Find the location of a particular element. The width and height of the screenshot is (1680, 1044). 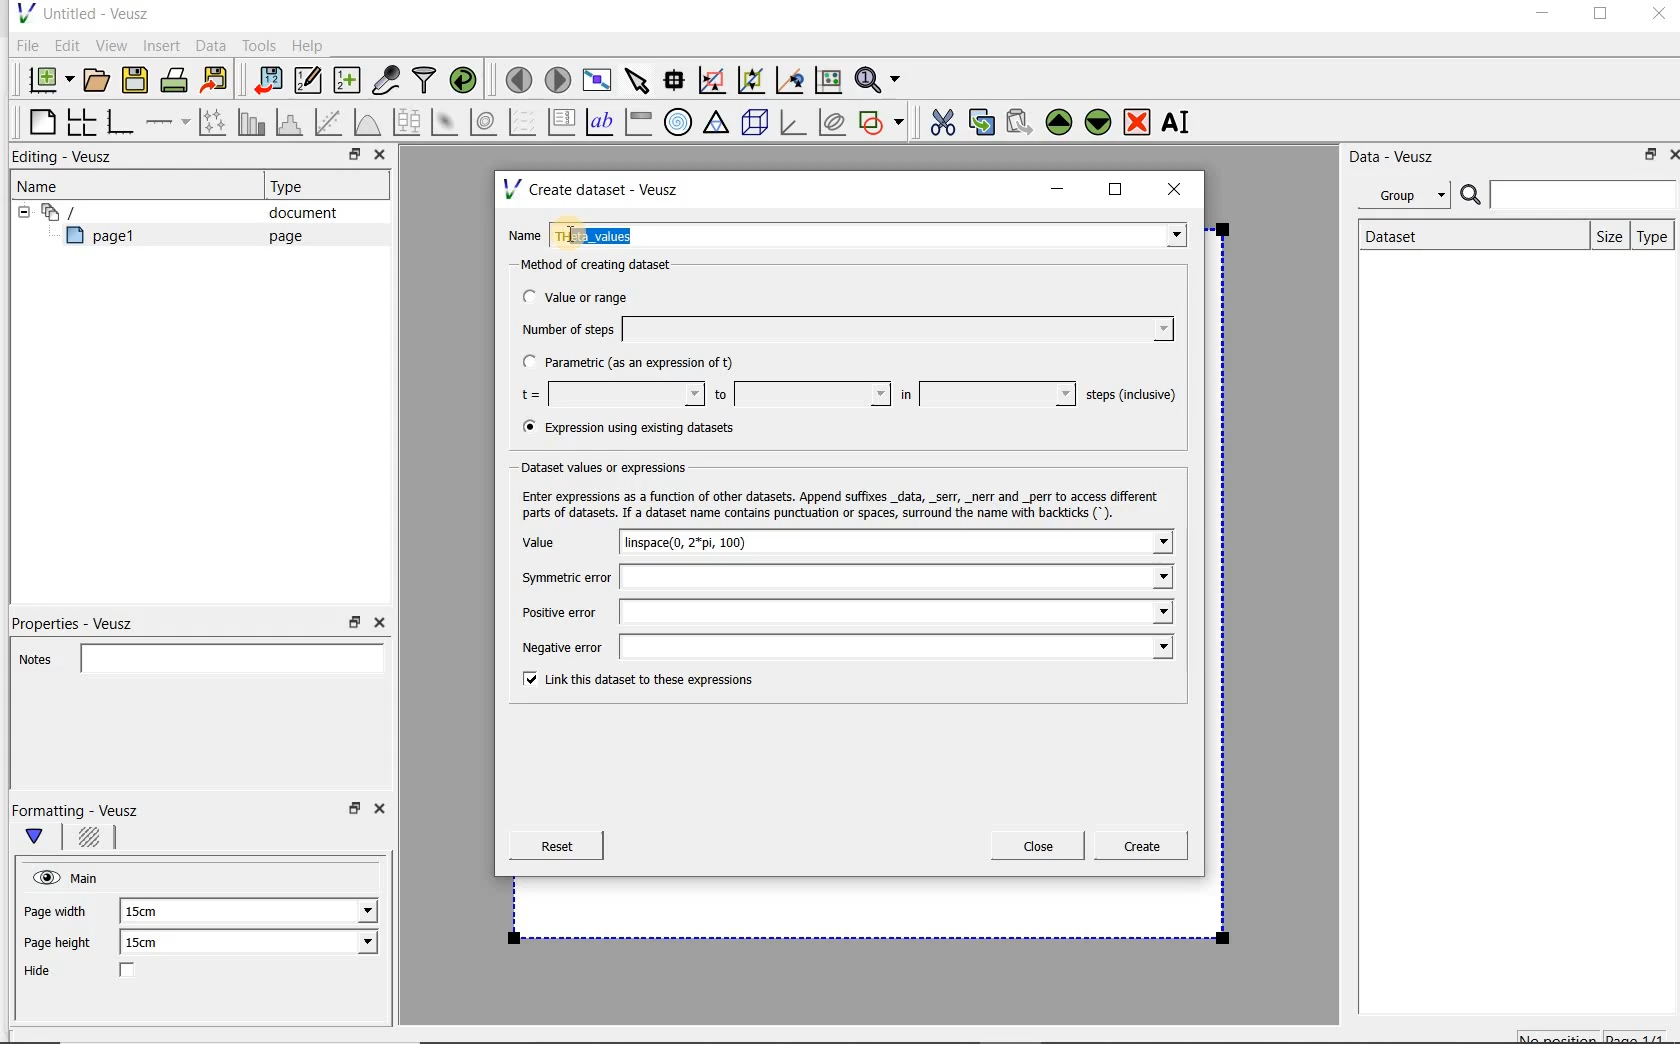

Data - Veusz is located at coordinates (1399, 156).